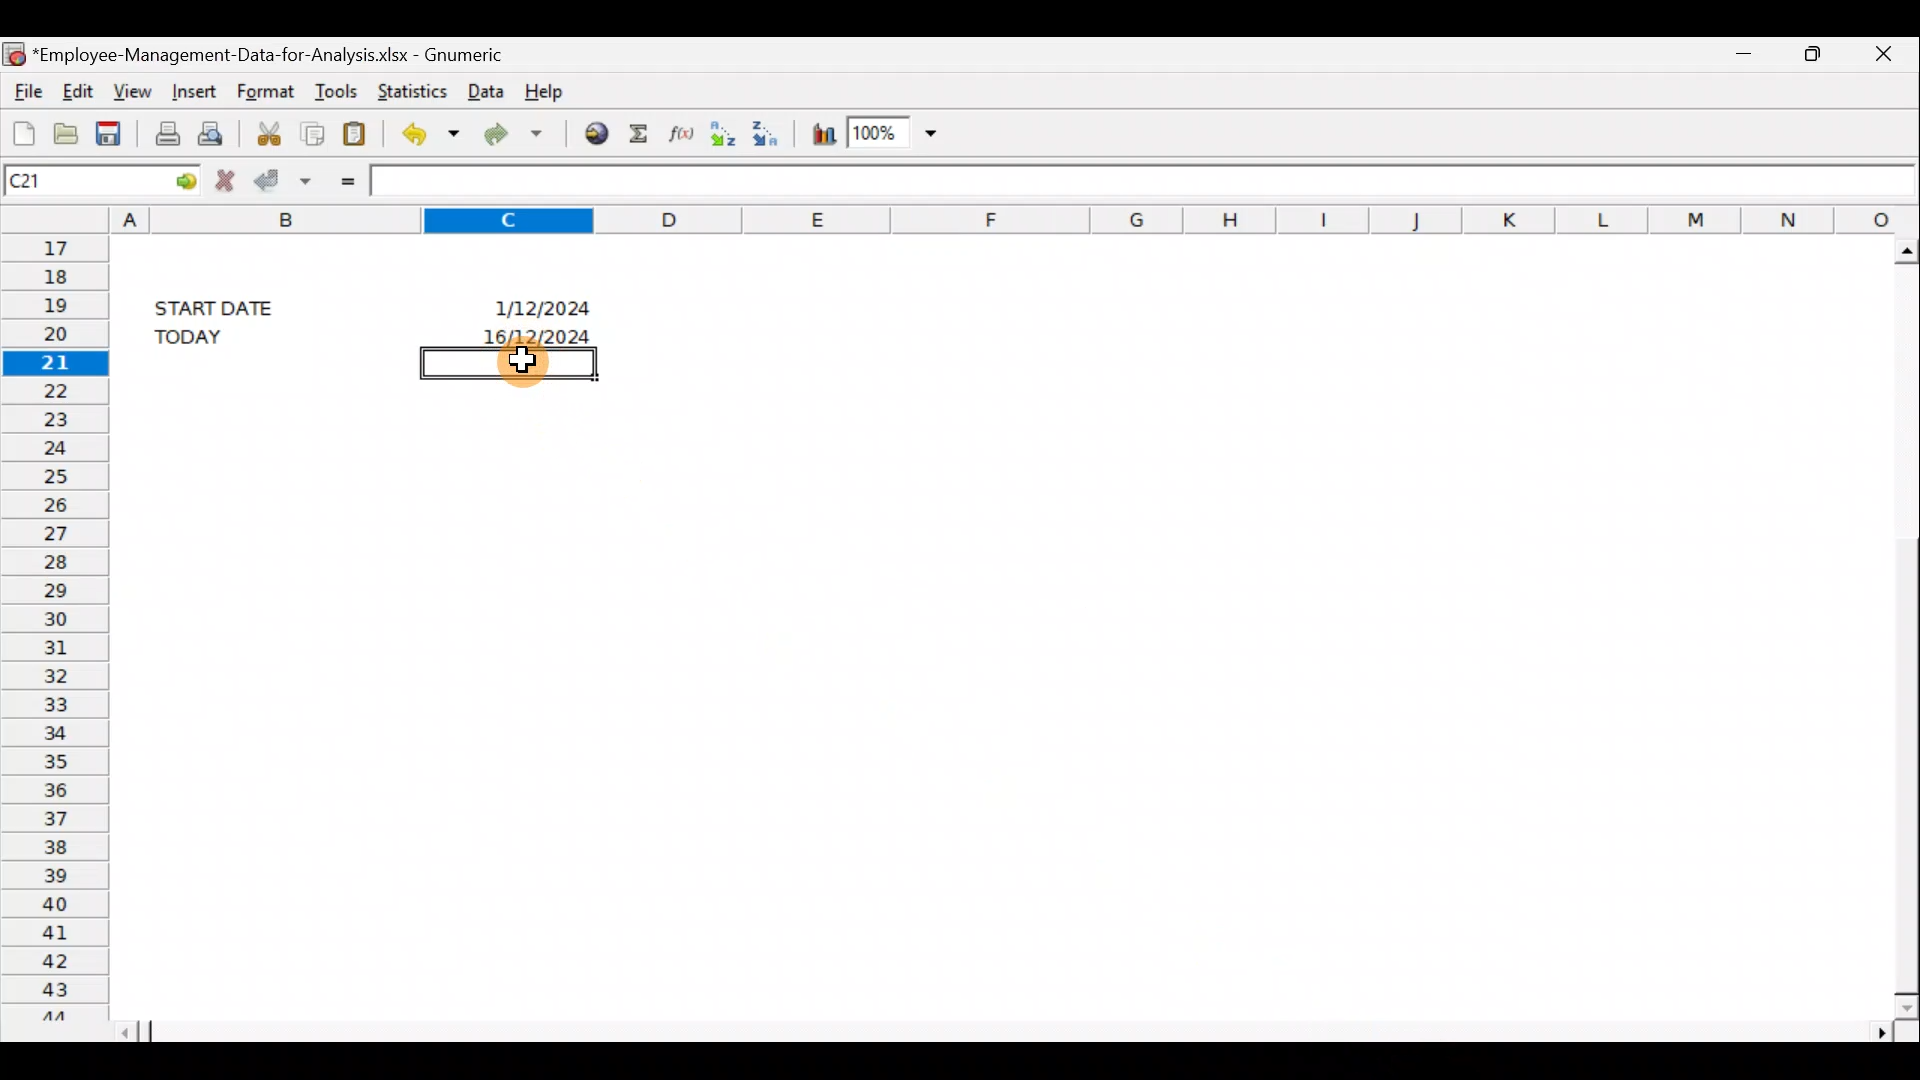 This screenshot has width=1920, height=1080. I want to click on Gnumeric logo, so click(14, 51).